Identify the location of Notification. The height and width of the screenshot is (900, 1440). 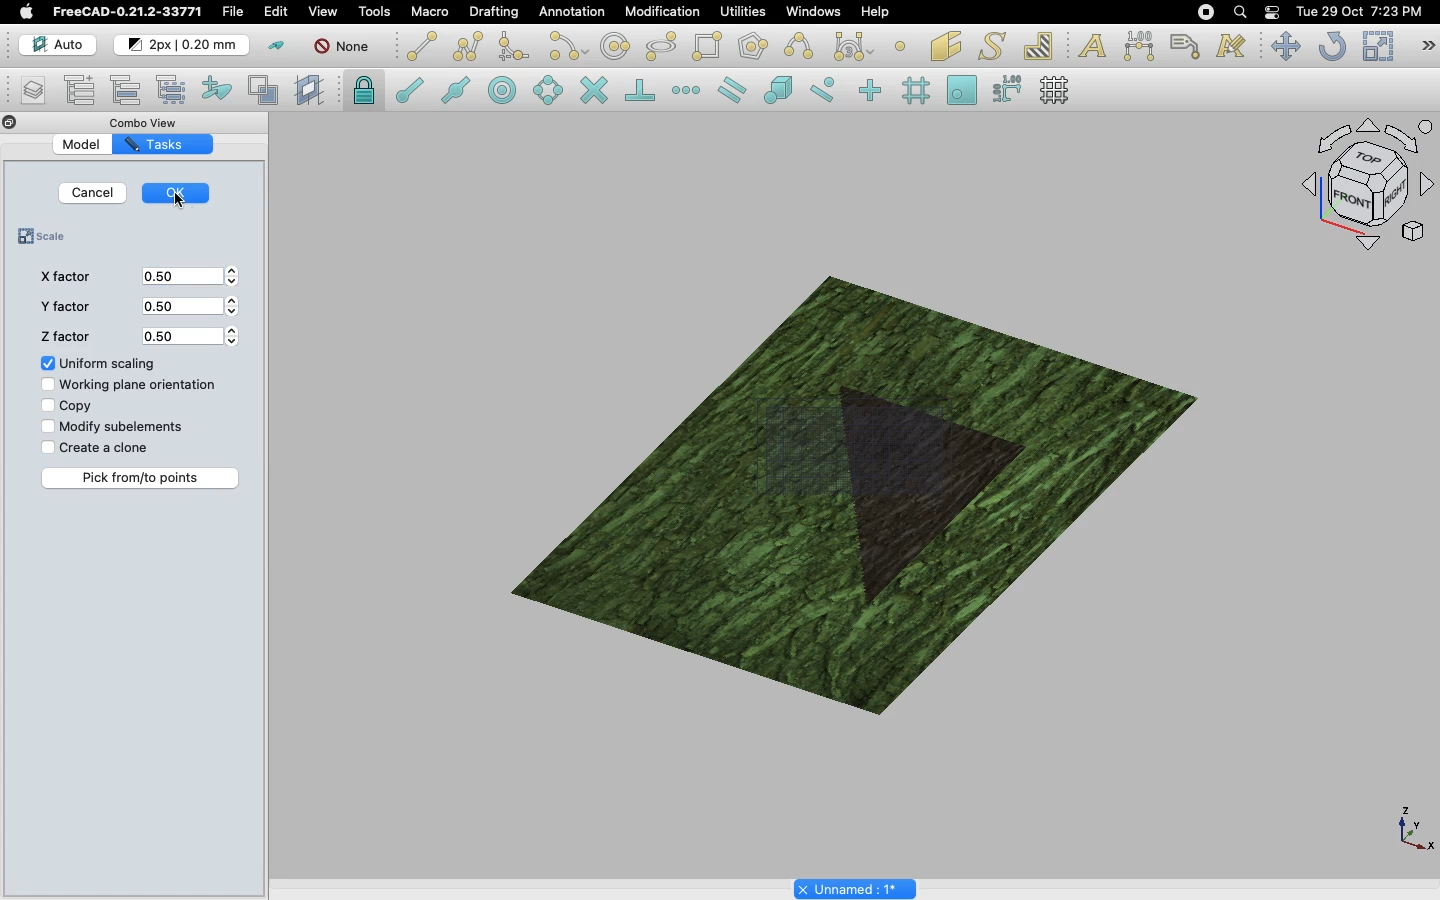
(1273, 11).